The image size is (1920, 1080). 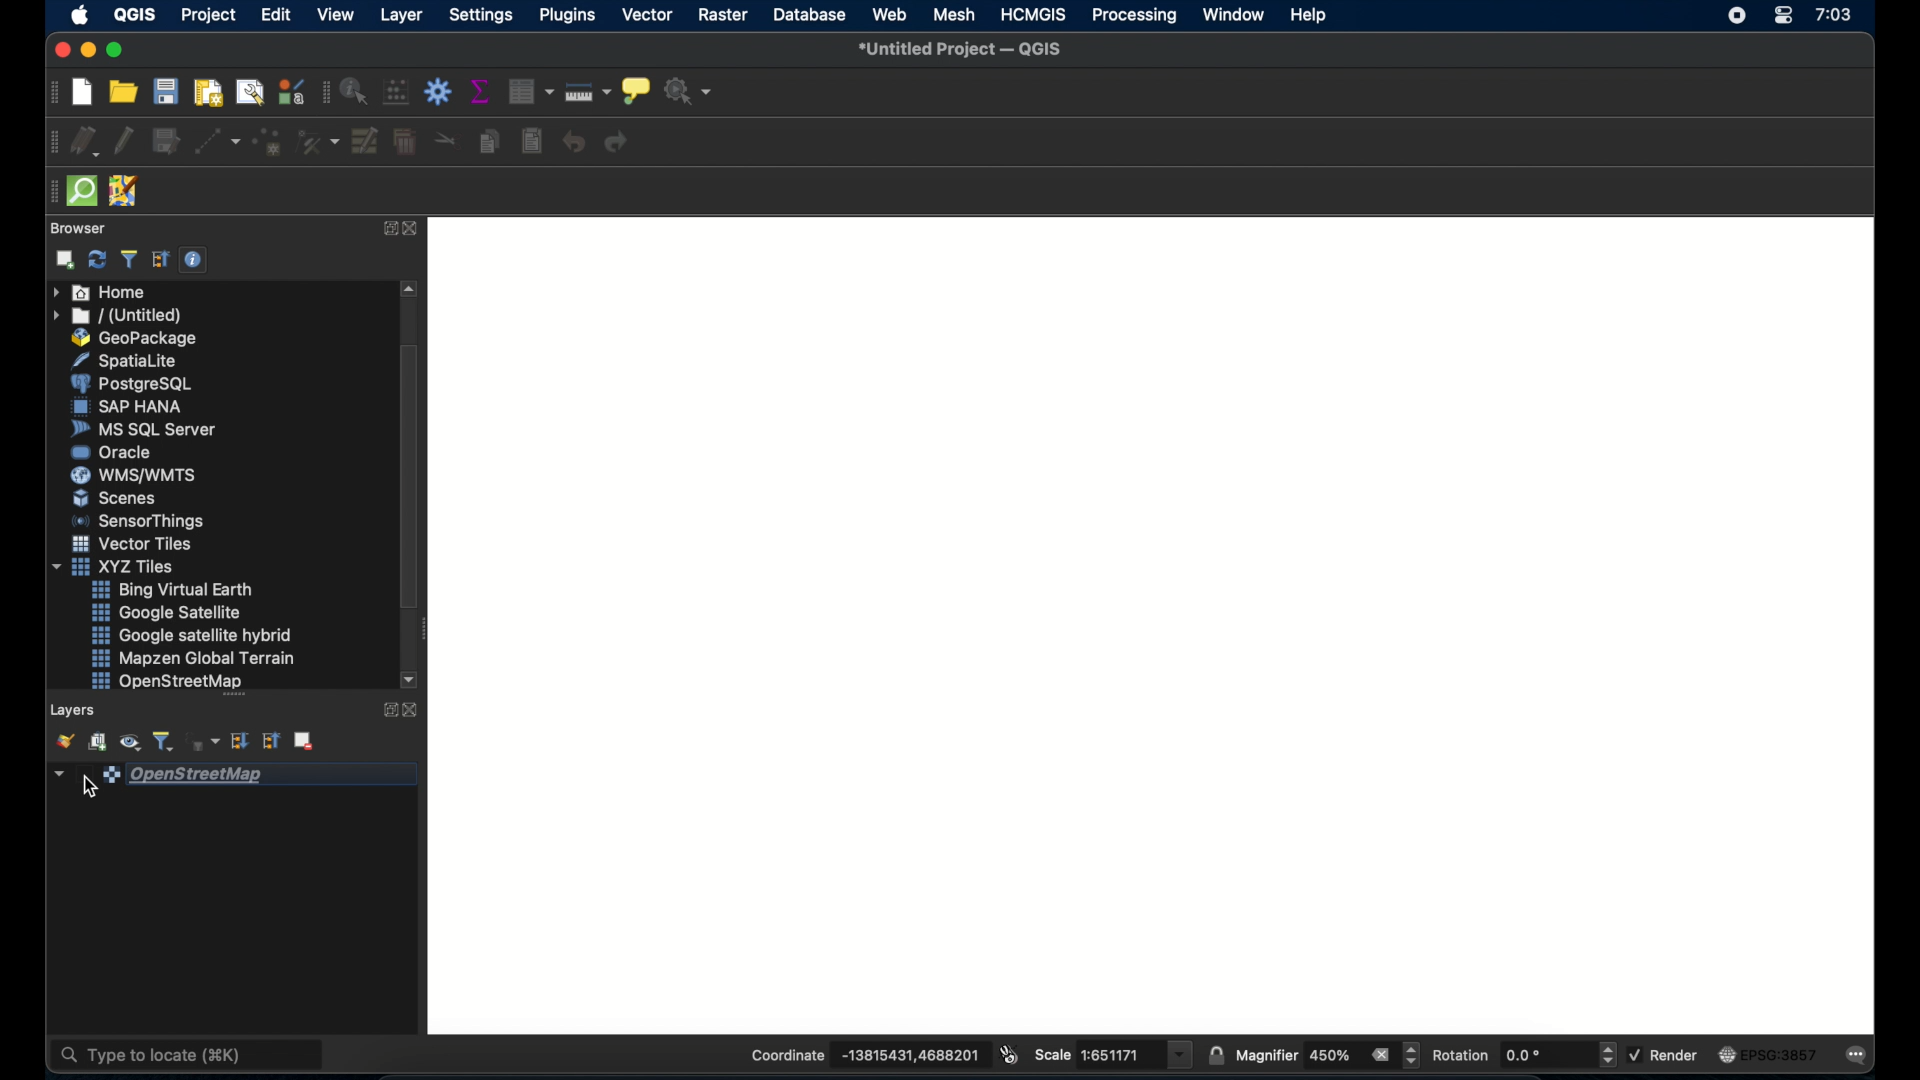 I want to click on measure line, so click(x=588, y=91).